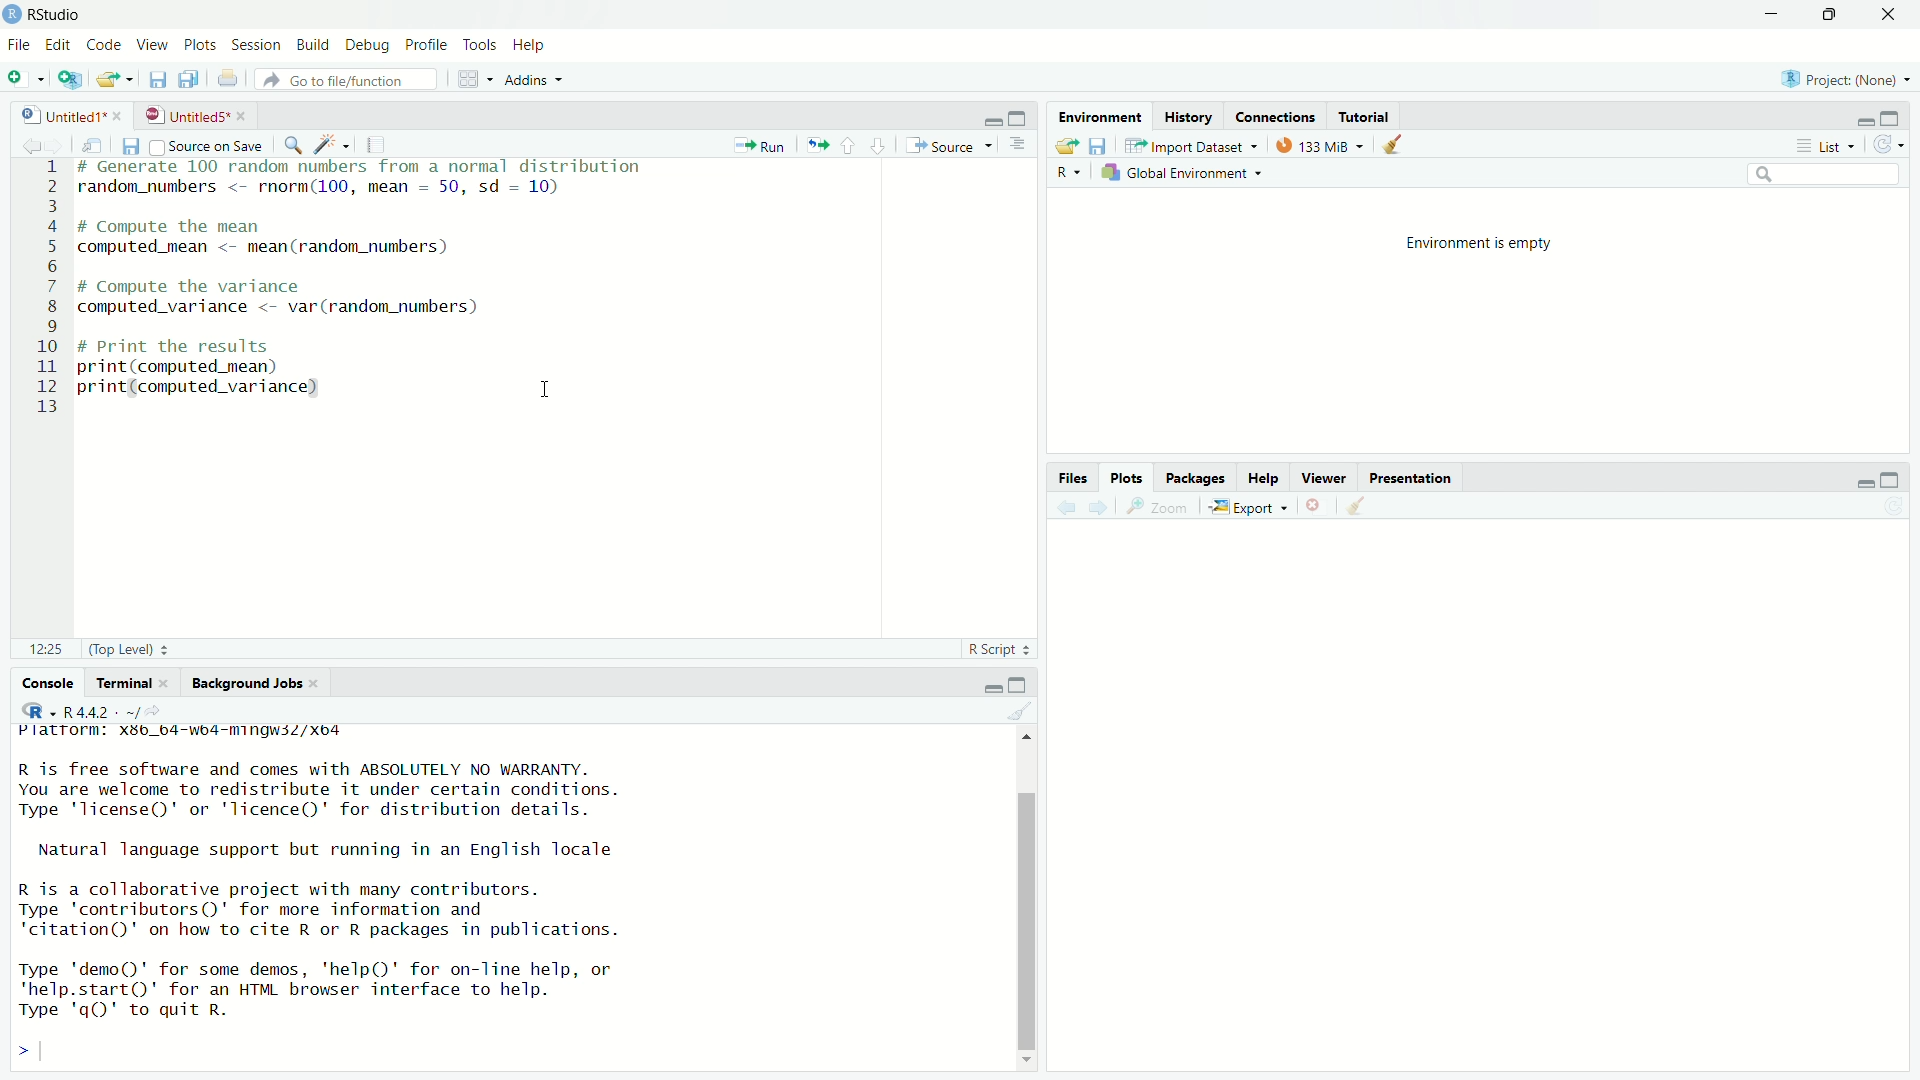 The image size is (1920, 1080). What do you see at coordinates (1066, 174) in the screenshot?
I see `select language` at bounding box center [1066, 174].